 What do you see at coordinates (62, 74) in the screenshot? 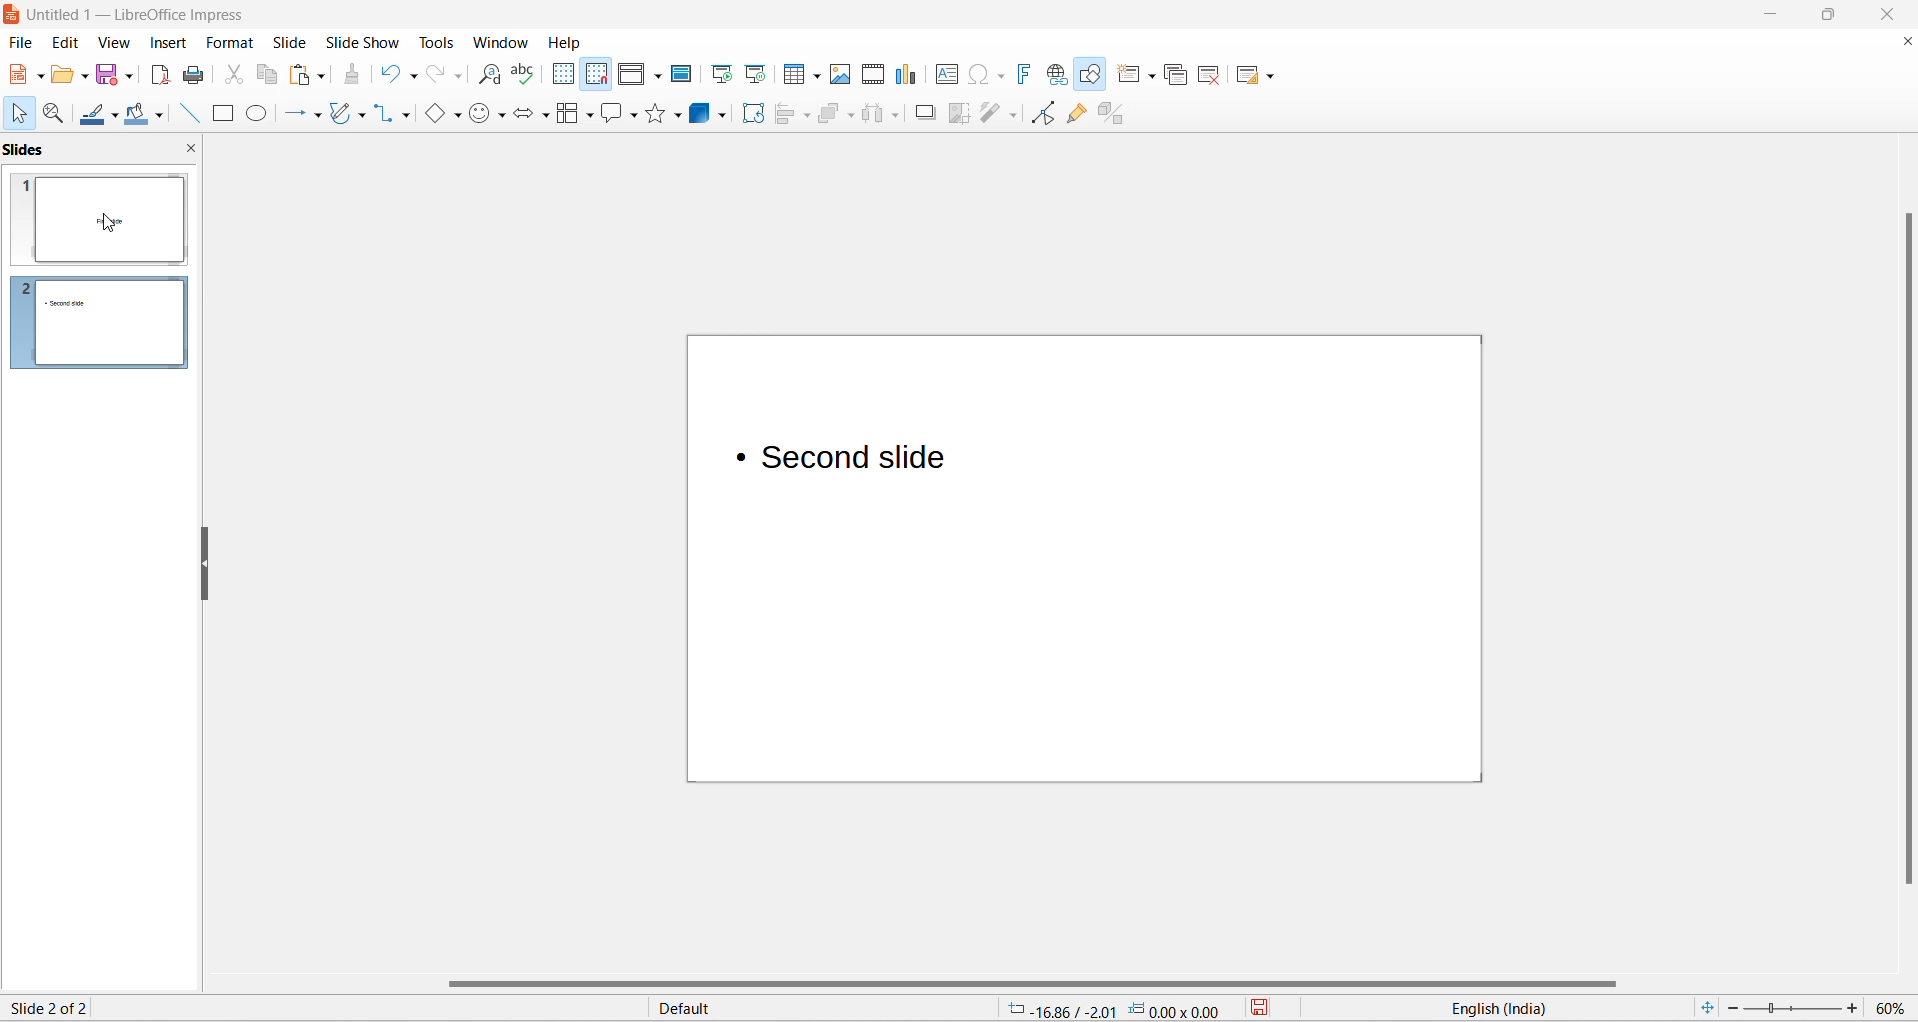
I see `open` at bounding box center [62, 74].